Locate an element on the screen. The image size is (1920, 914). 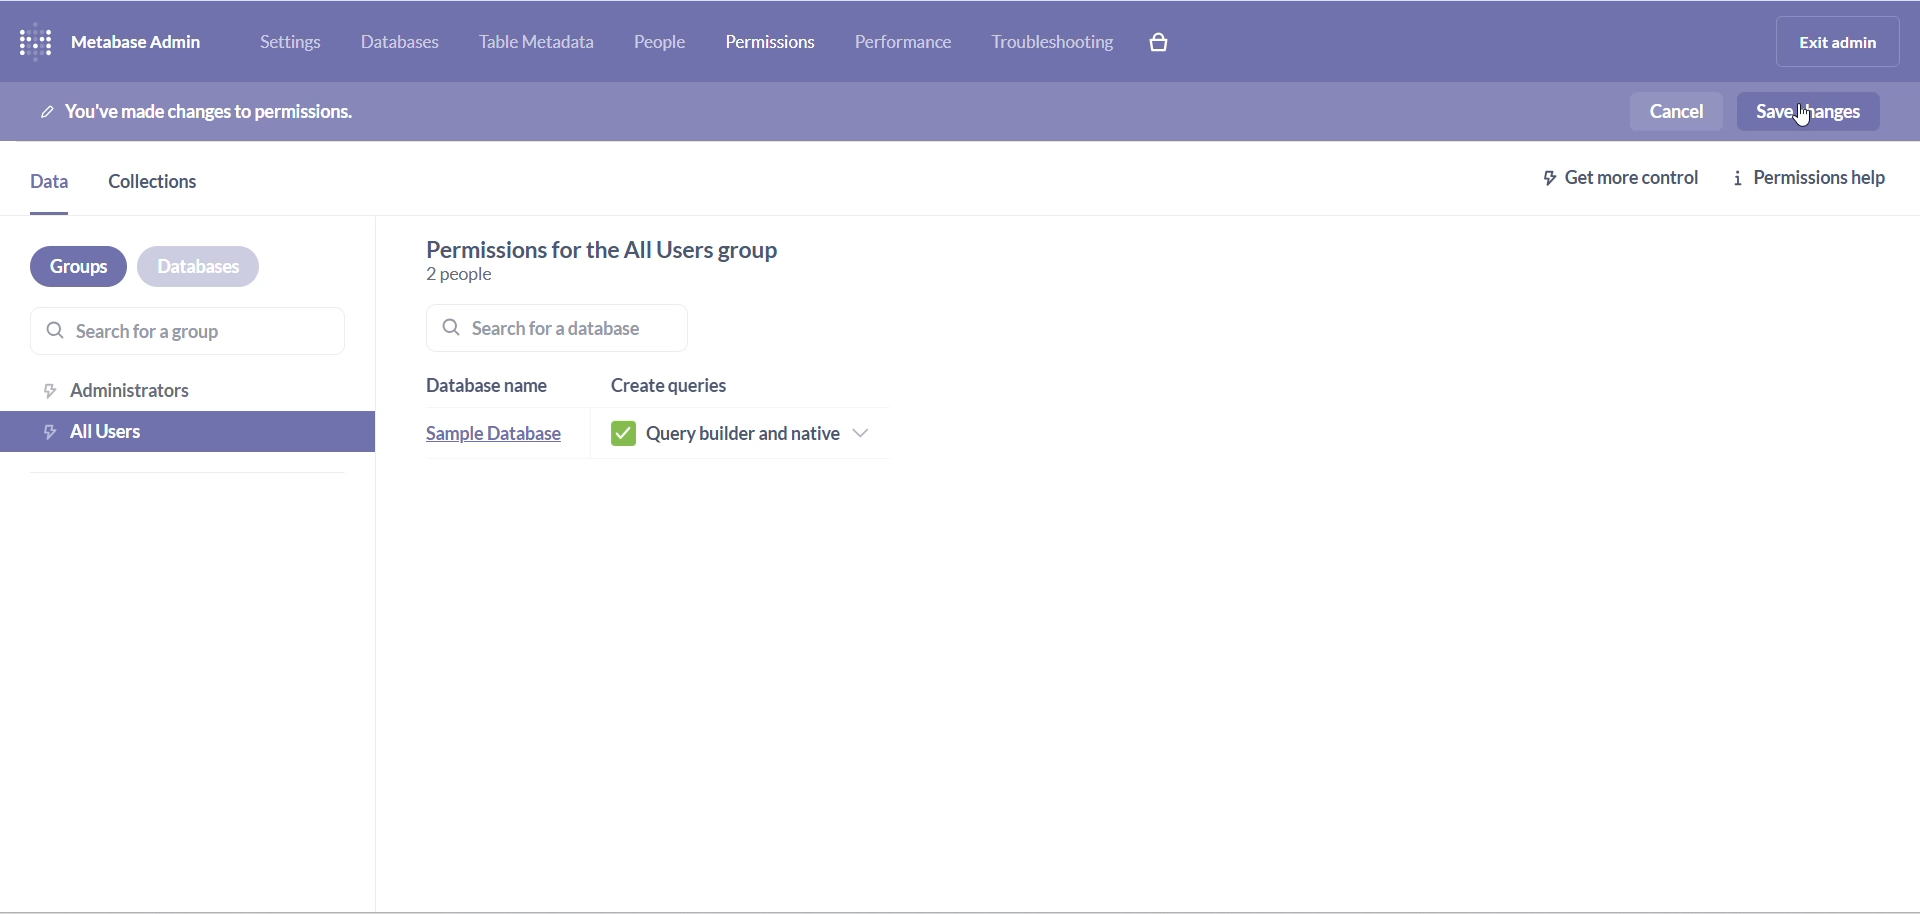
cancel text is located at coordinates (1672, 111).